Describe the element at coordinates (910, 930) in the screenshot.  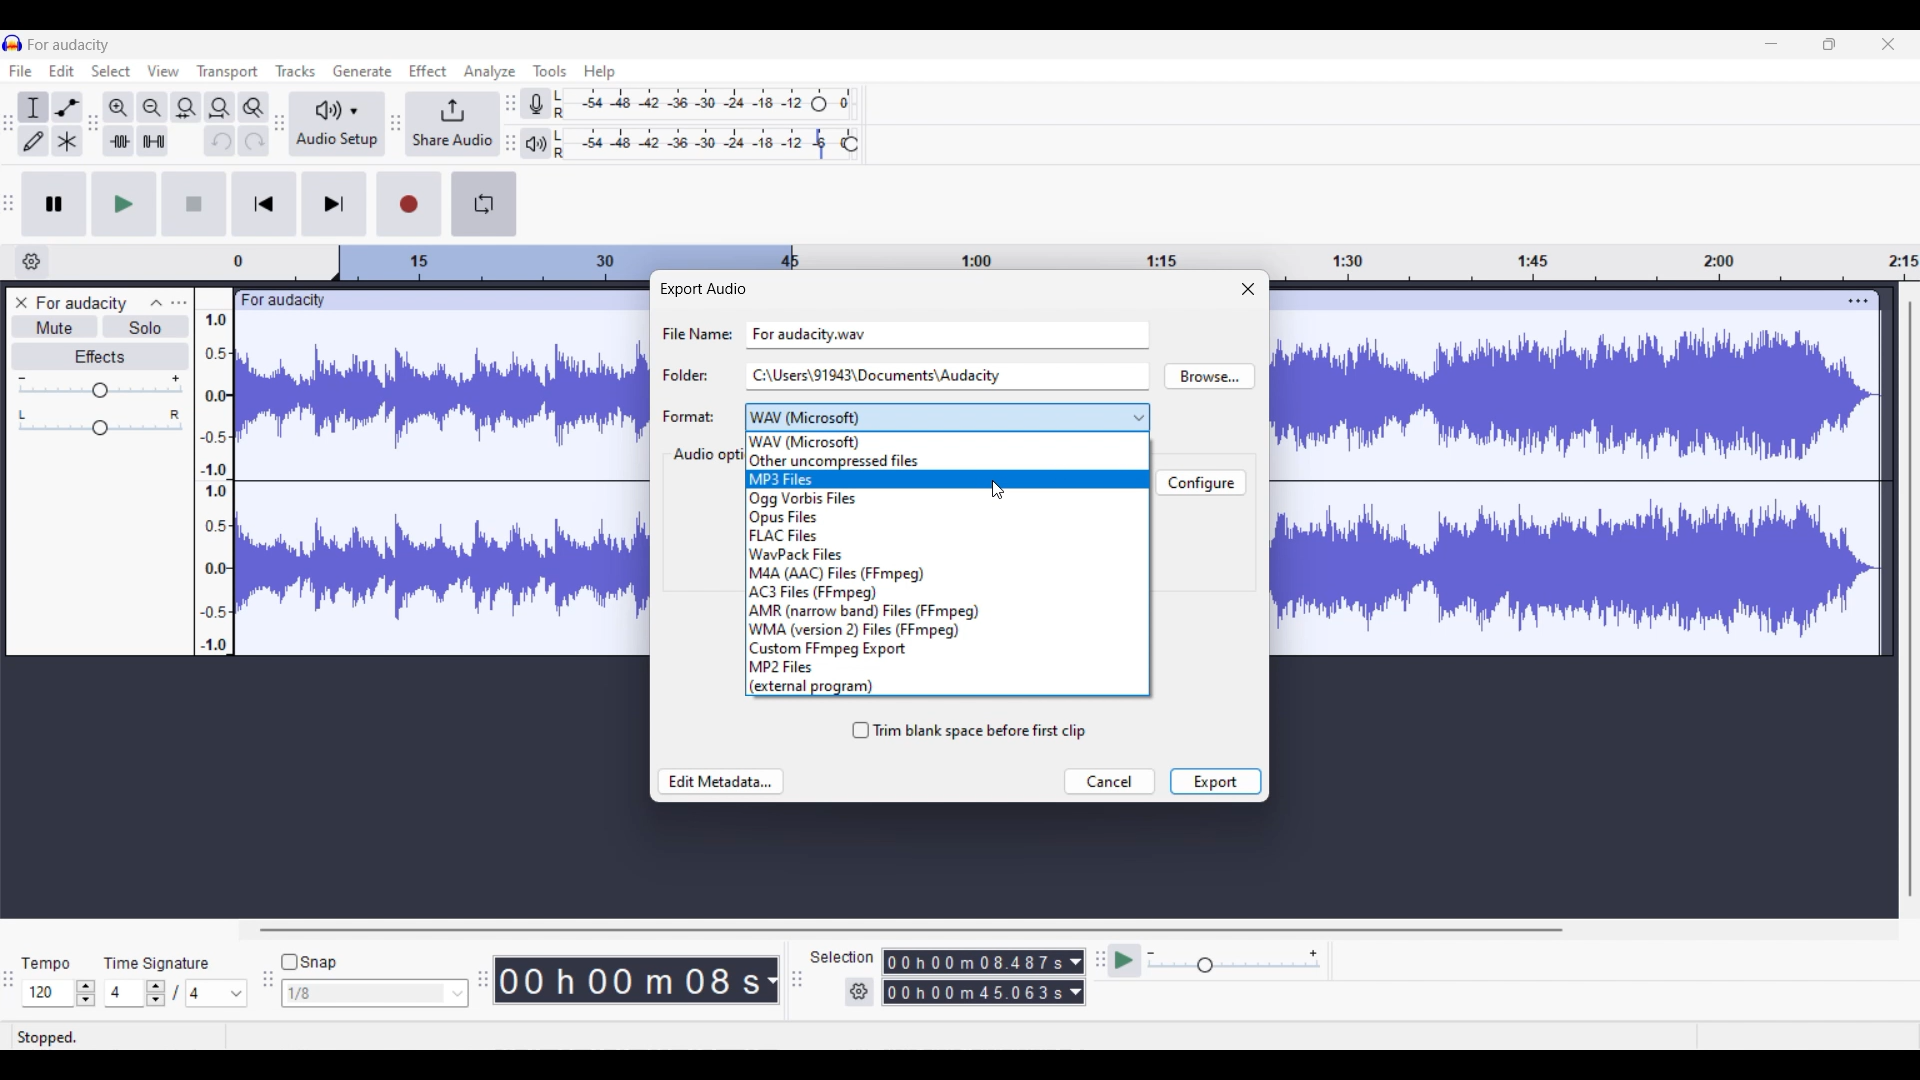
I see `Horizontal slide bar` at that location.